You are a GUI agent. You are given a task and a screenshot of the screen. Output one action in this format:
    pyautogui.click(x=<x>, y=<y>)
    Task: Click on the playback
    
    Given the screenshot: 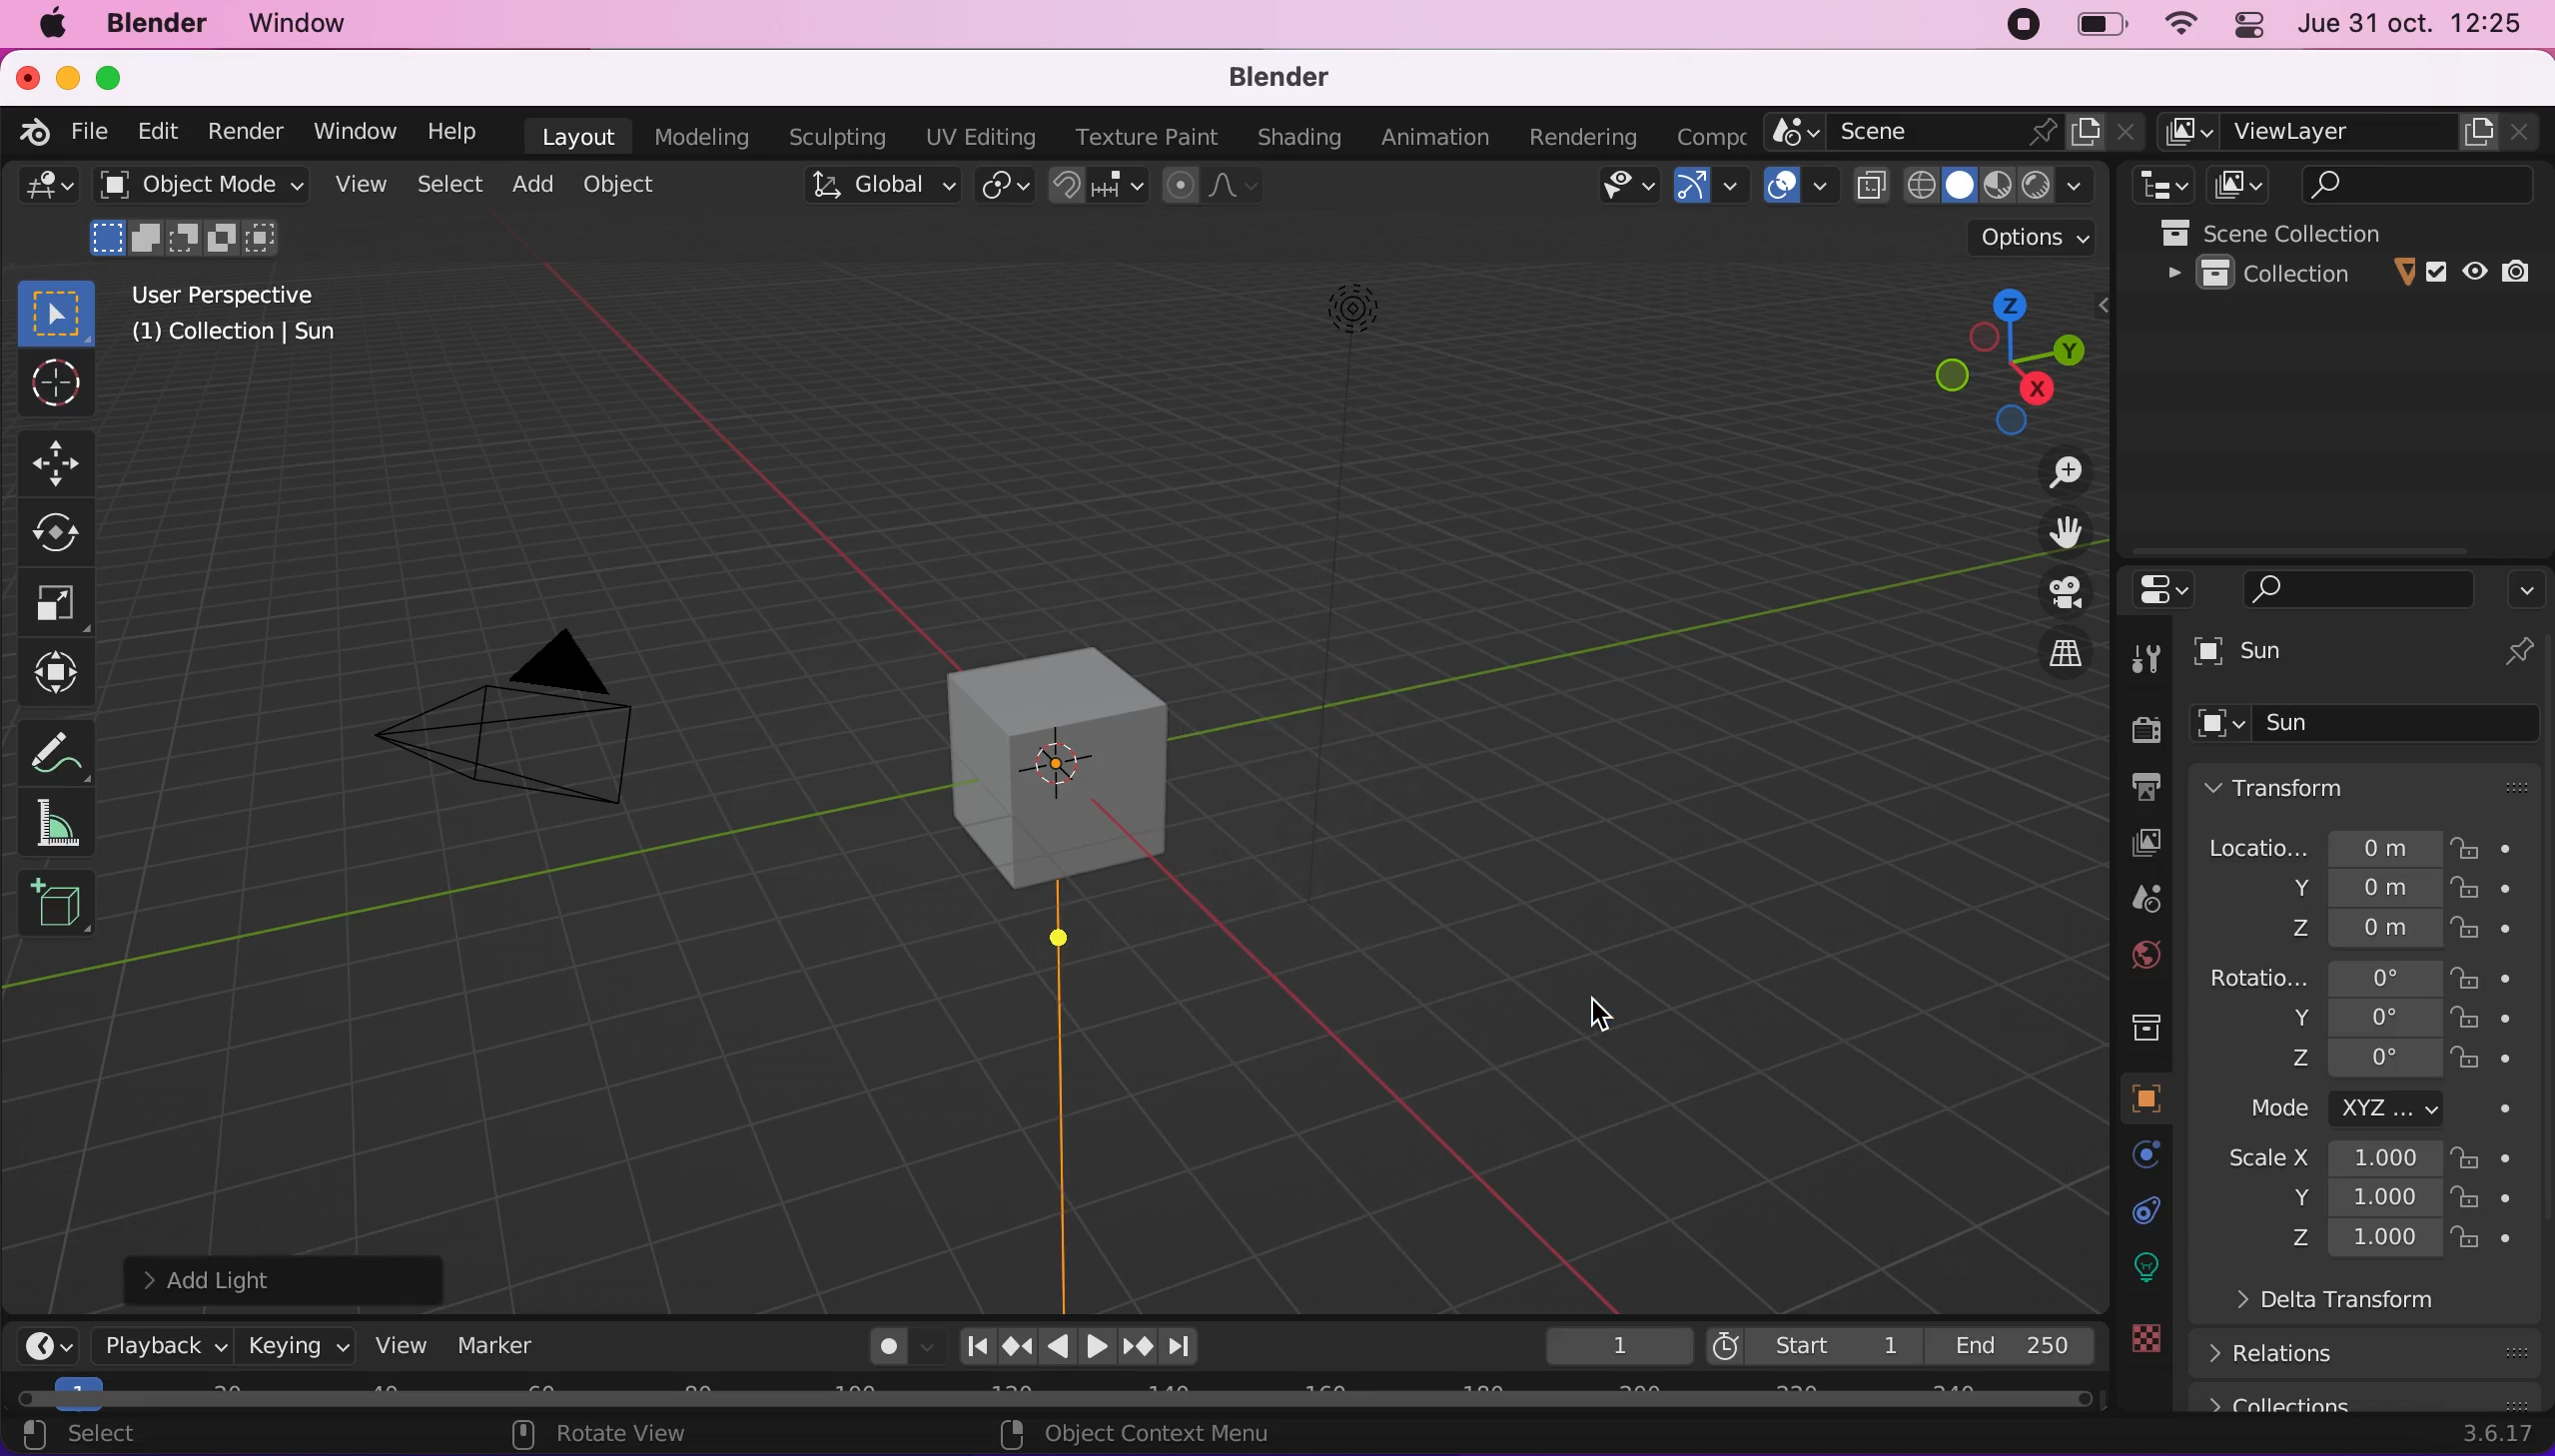 What is the action you would take?
    pyautogui.click(x=152, y=1344)
    